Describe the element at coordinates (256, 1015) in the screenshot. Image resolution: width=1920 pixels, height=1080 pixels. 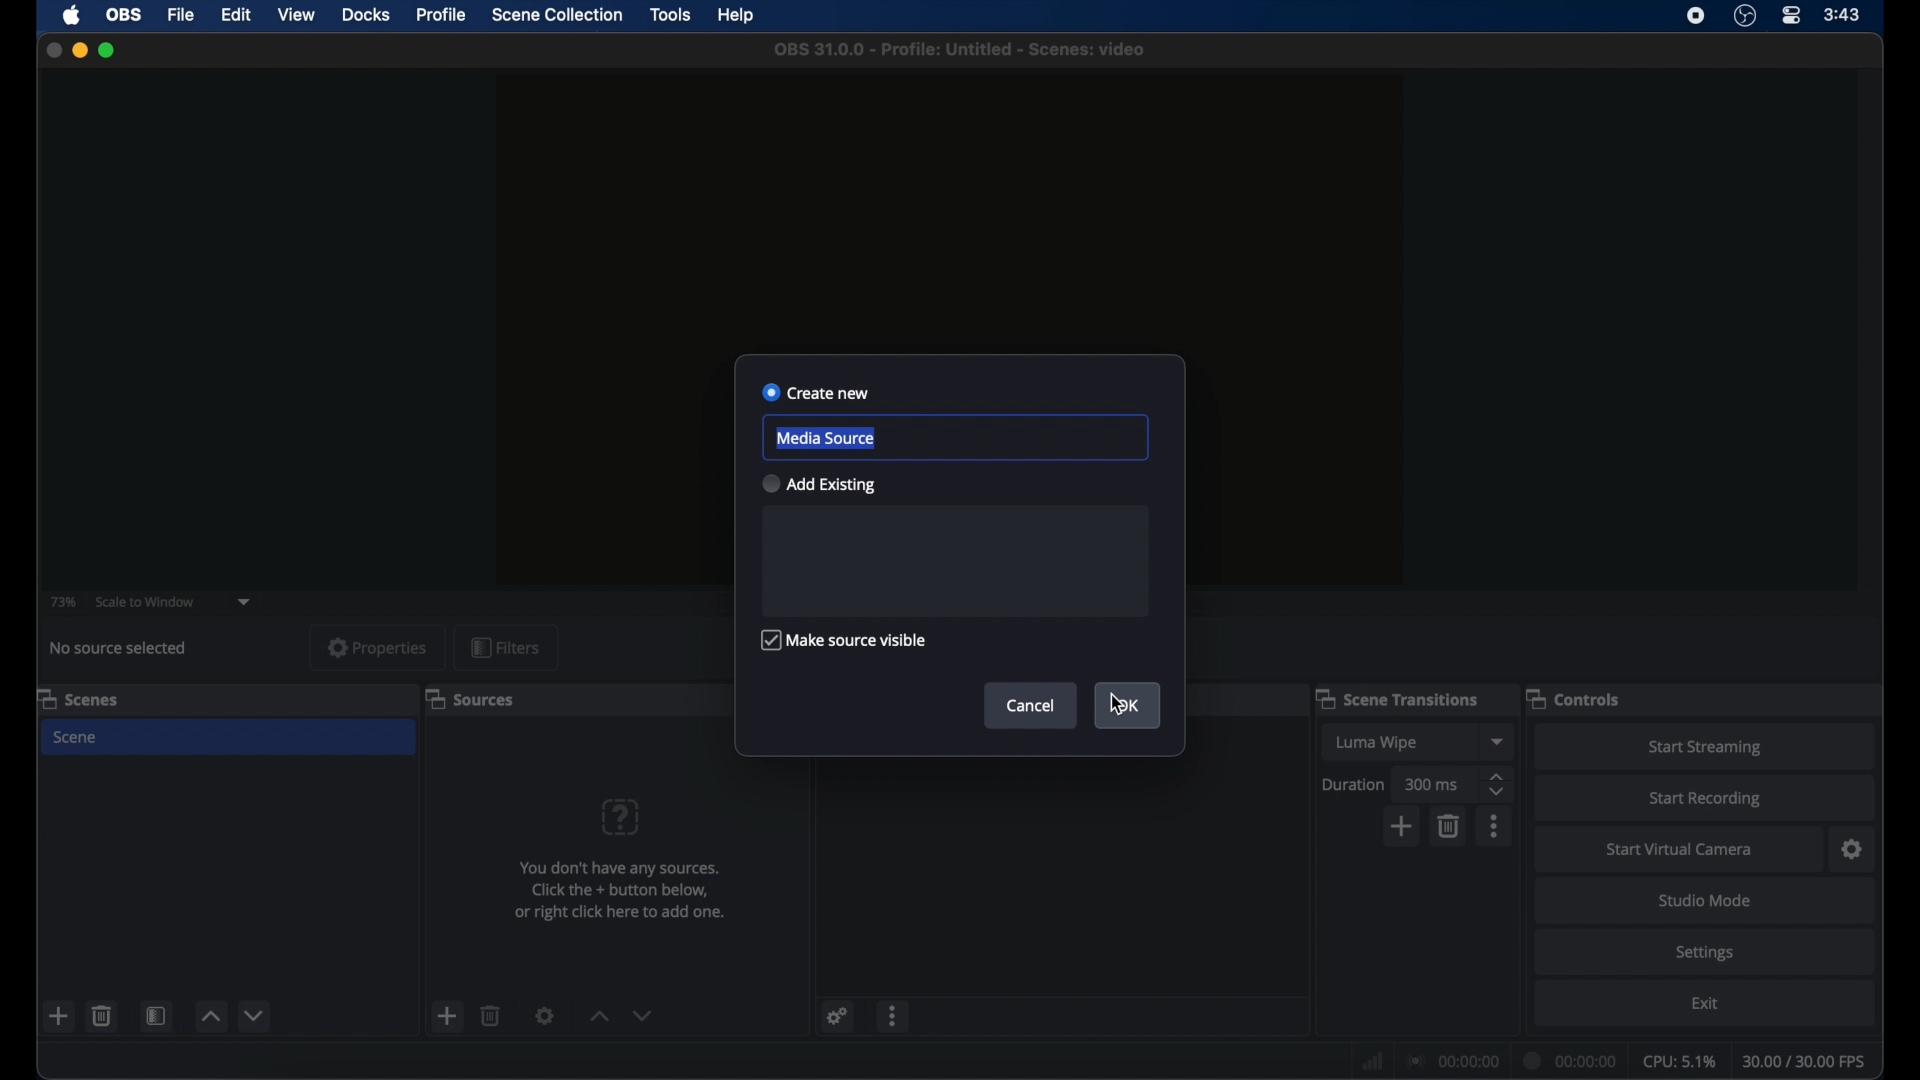
I see `decrement` at that location.